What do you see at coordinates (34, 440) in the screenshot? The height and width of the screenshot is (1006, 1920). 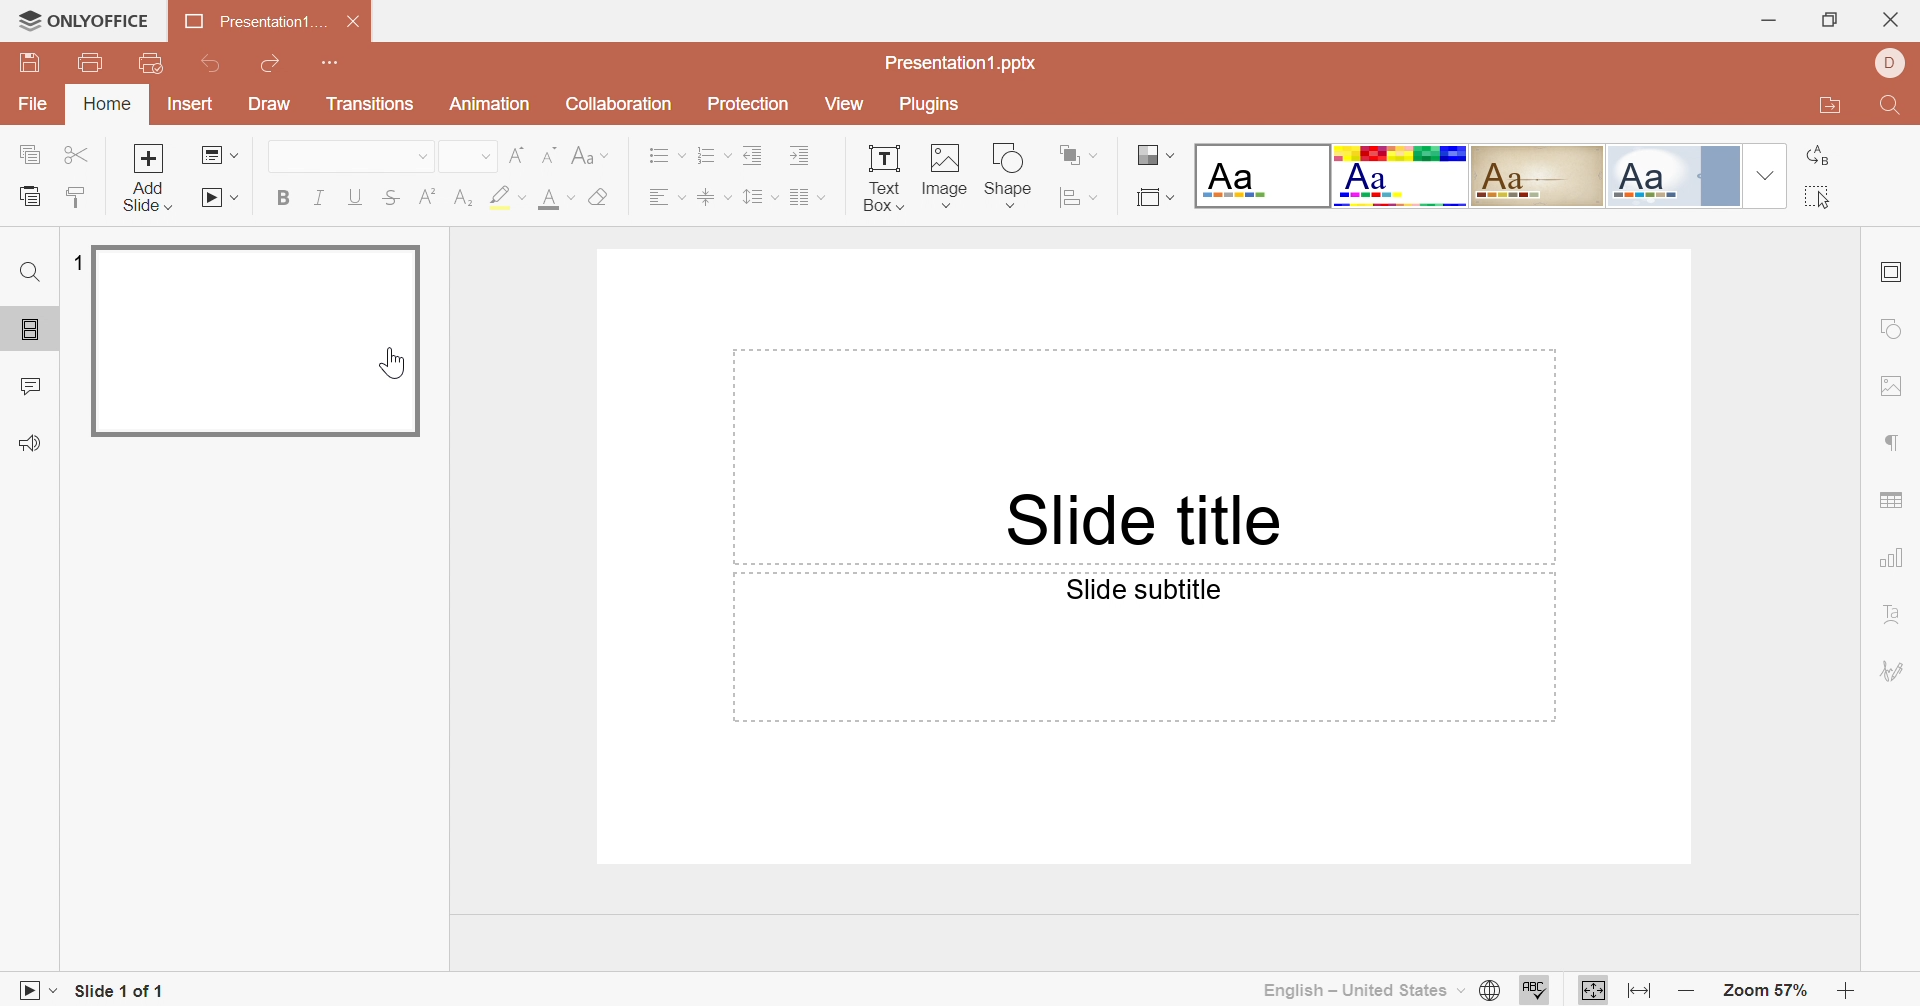 I see `Feedback & Support` at bounding box center [34, 440].